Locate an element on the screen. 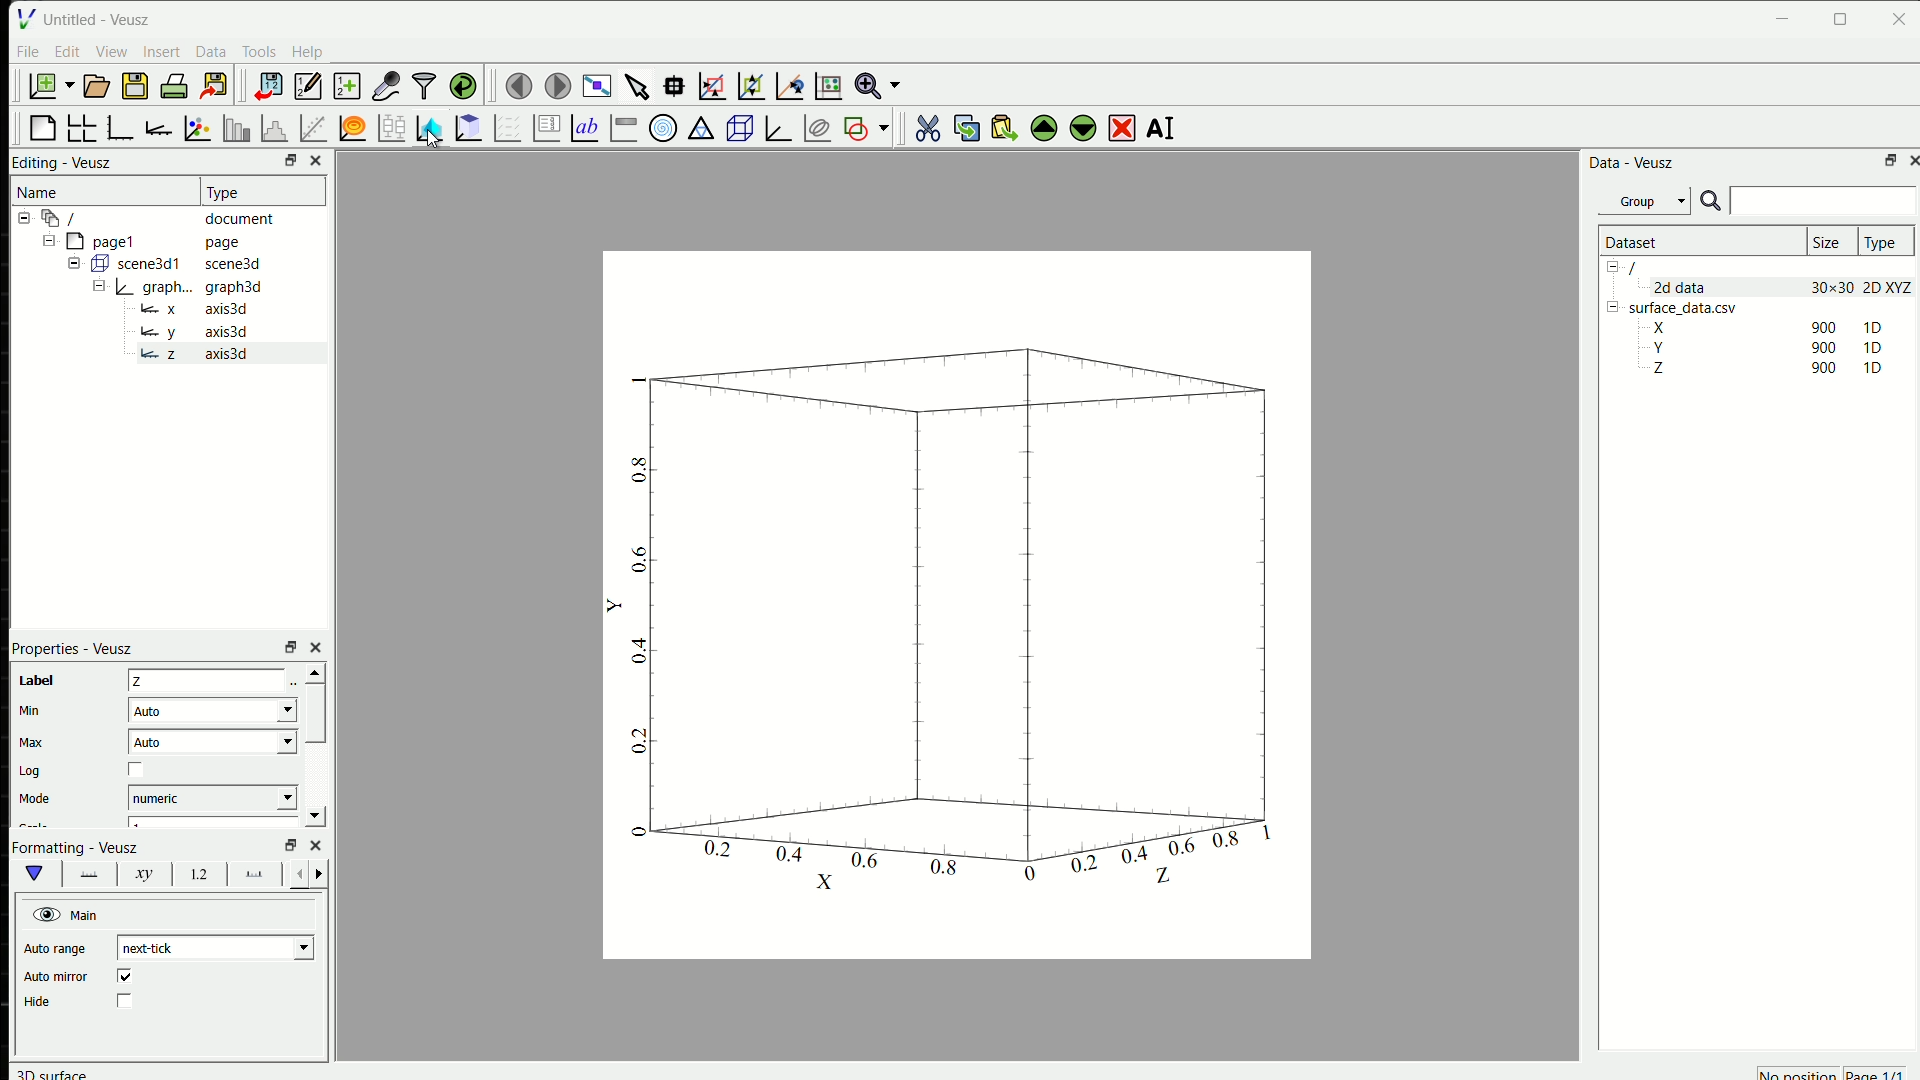 The height and width of the screenshot is (1080, 1920). Type is located at coordinates (222, 193).